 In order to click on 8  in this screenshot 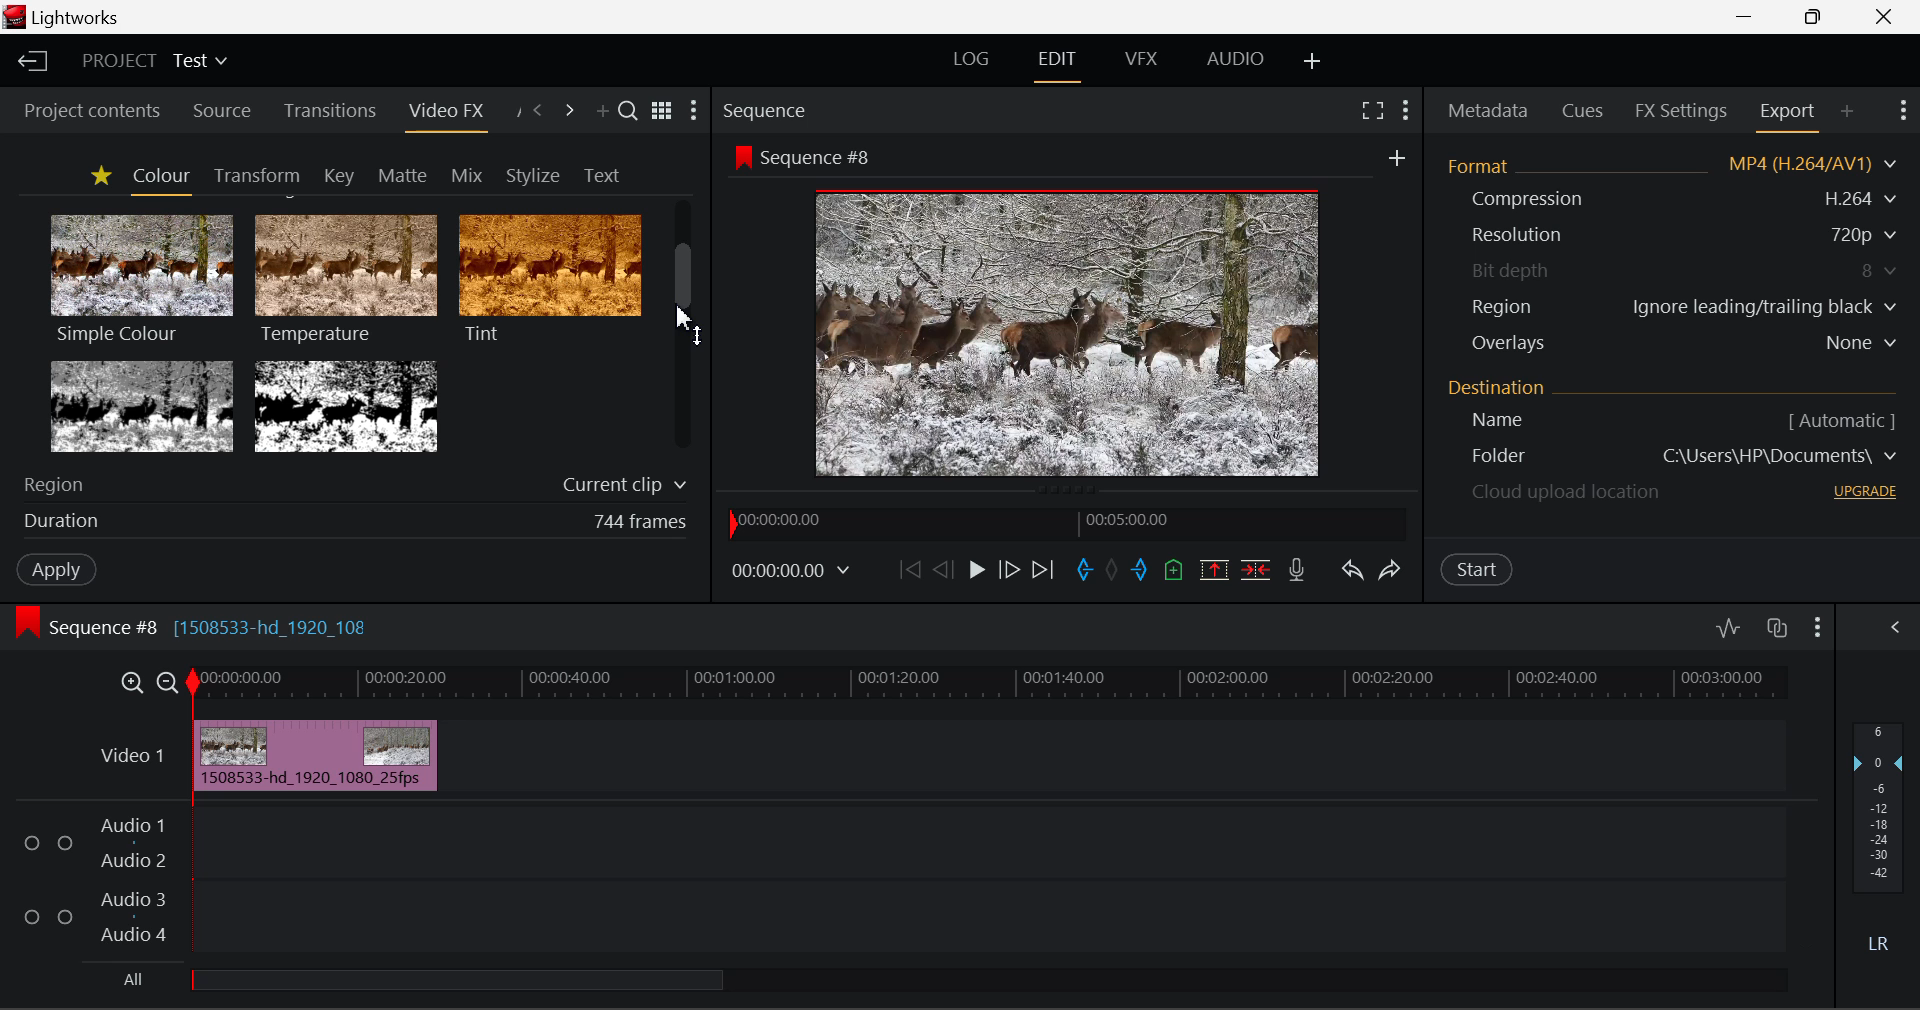, I will do `click(1881, 271)`.